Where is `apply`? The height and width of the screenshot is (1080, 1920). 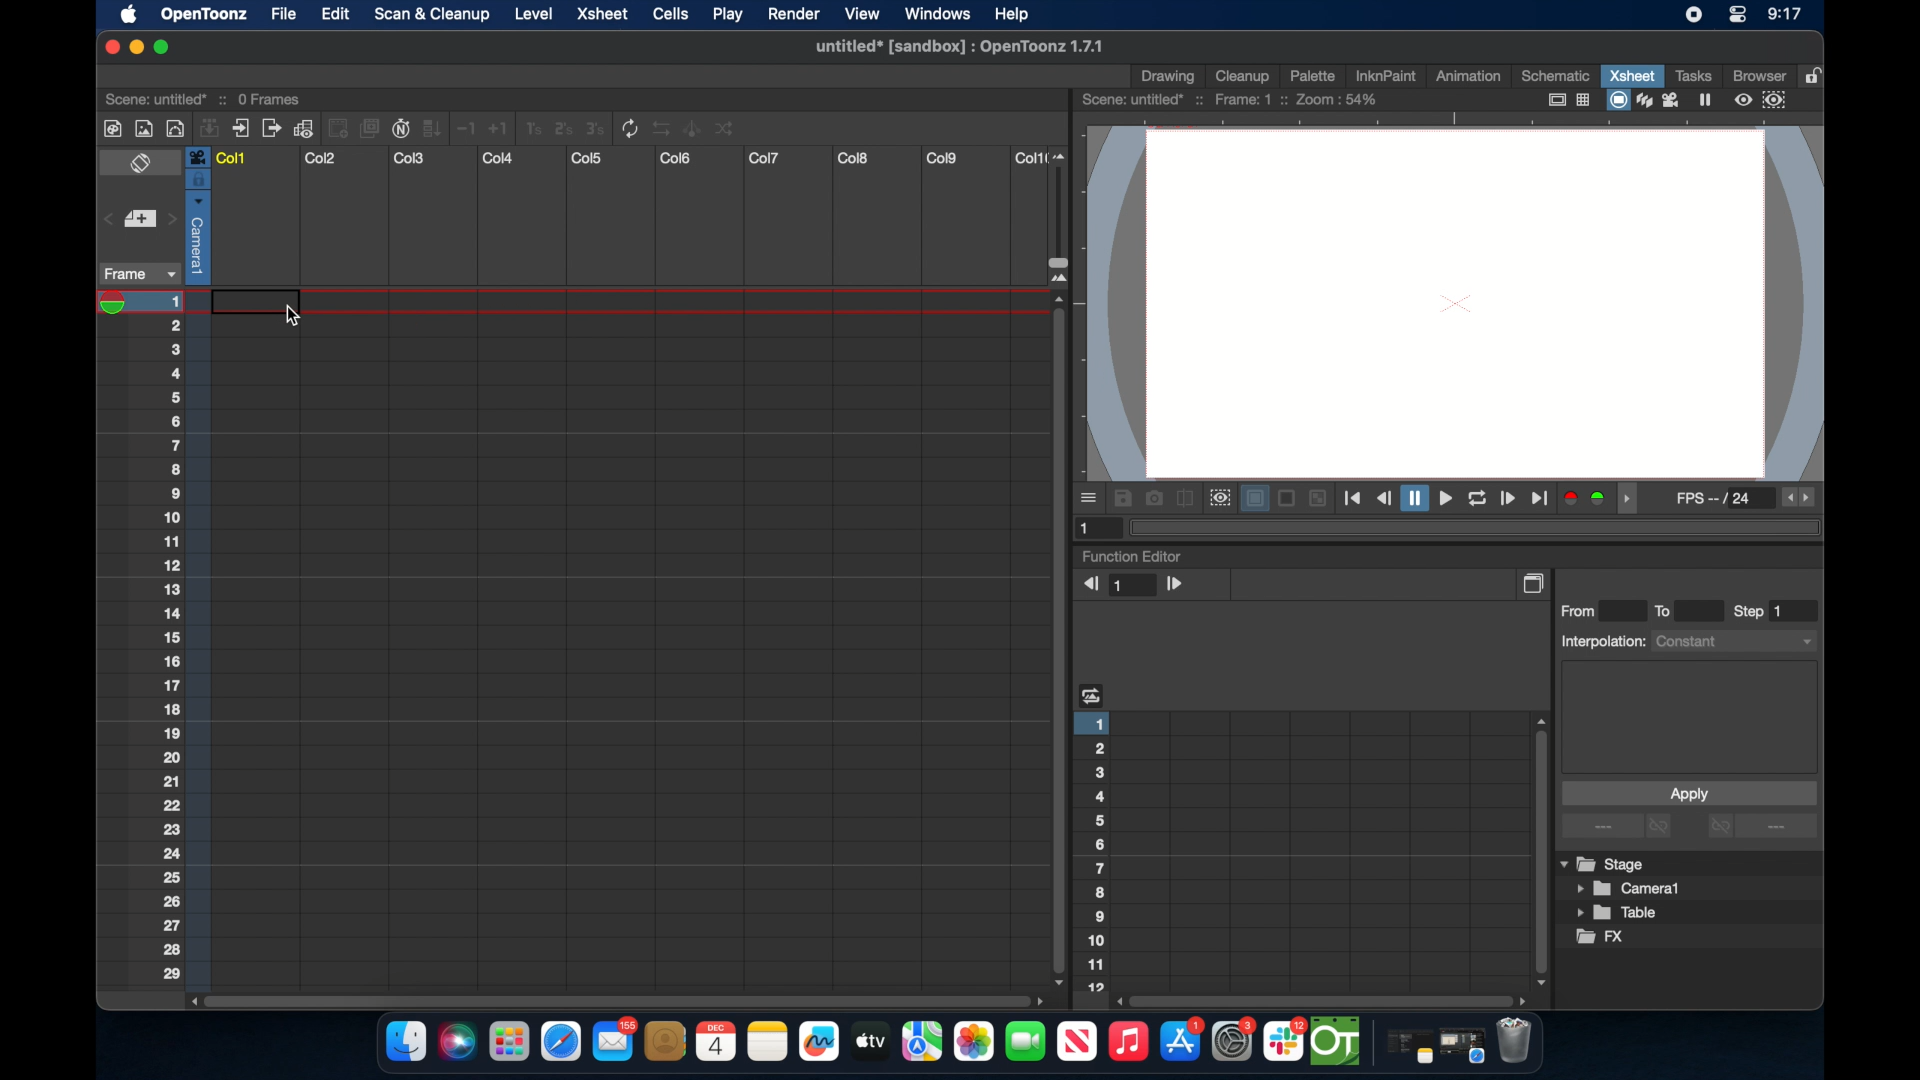
apply is located at coordinates (1688, 793).